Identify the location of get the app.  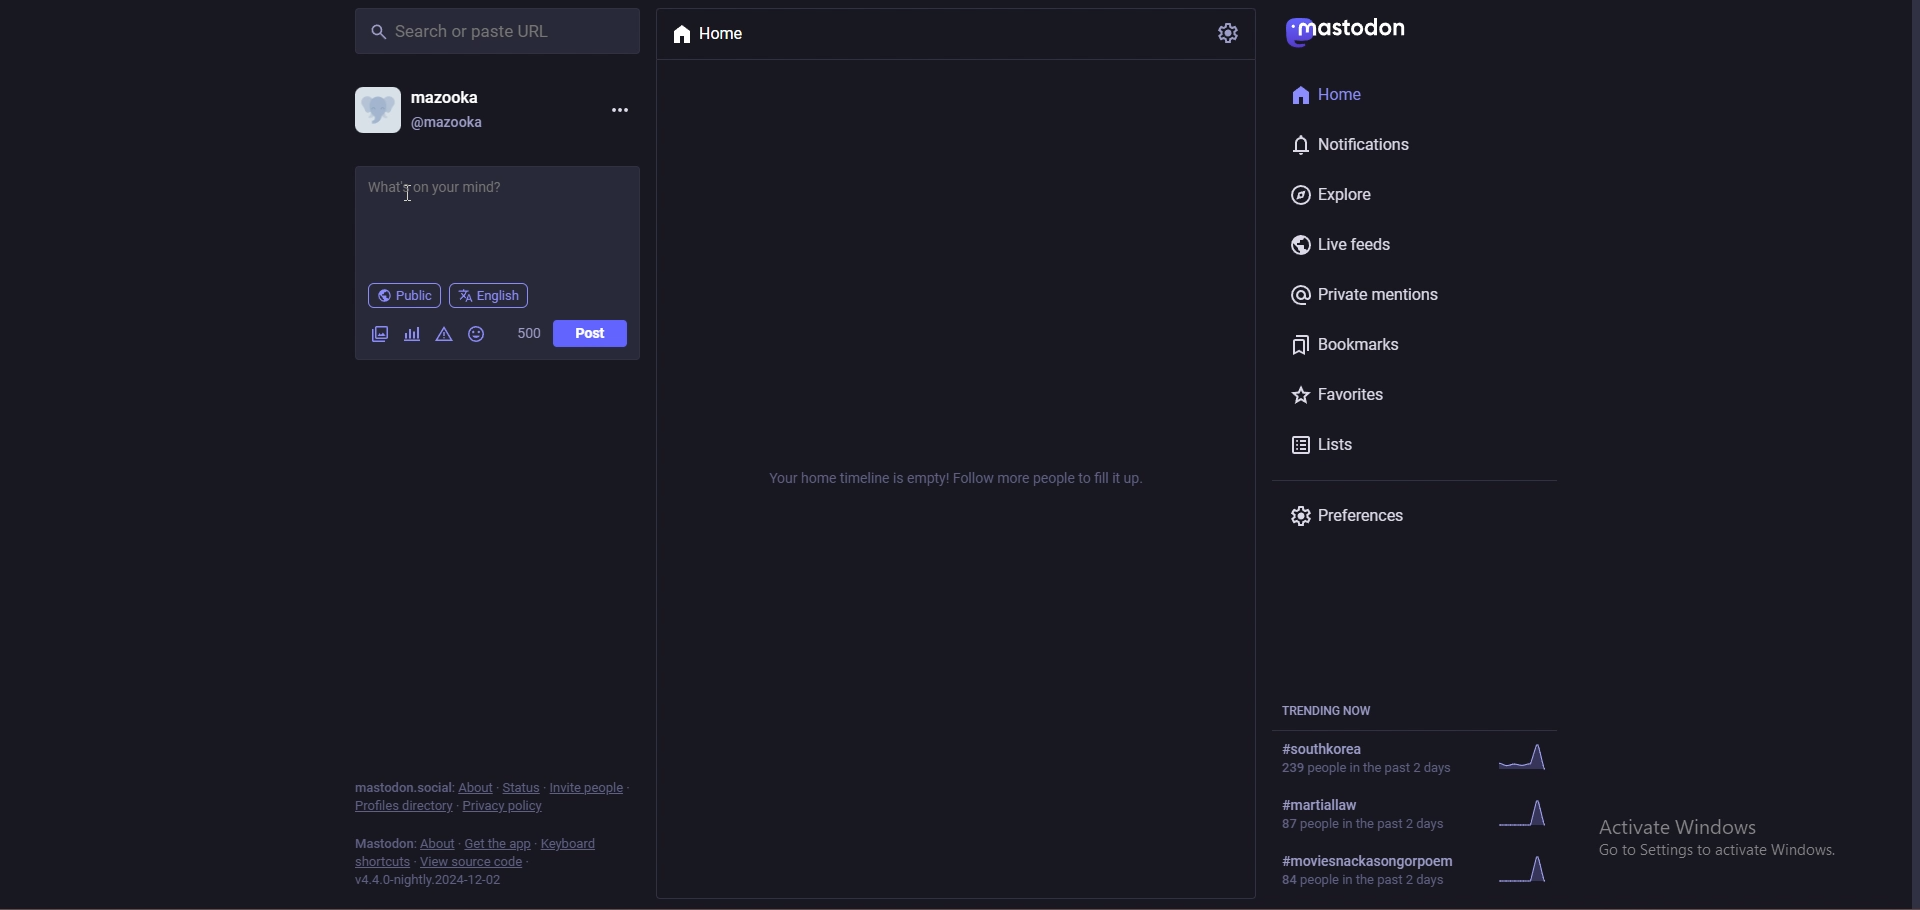
(497, 844).